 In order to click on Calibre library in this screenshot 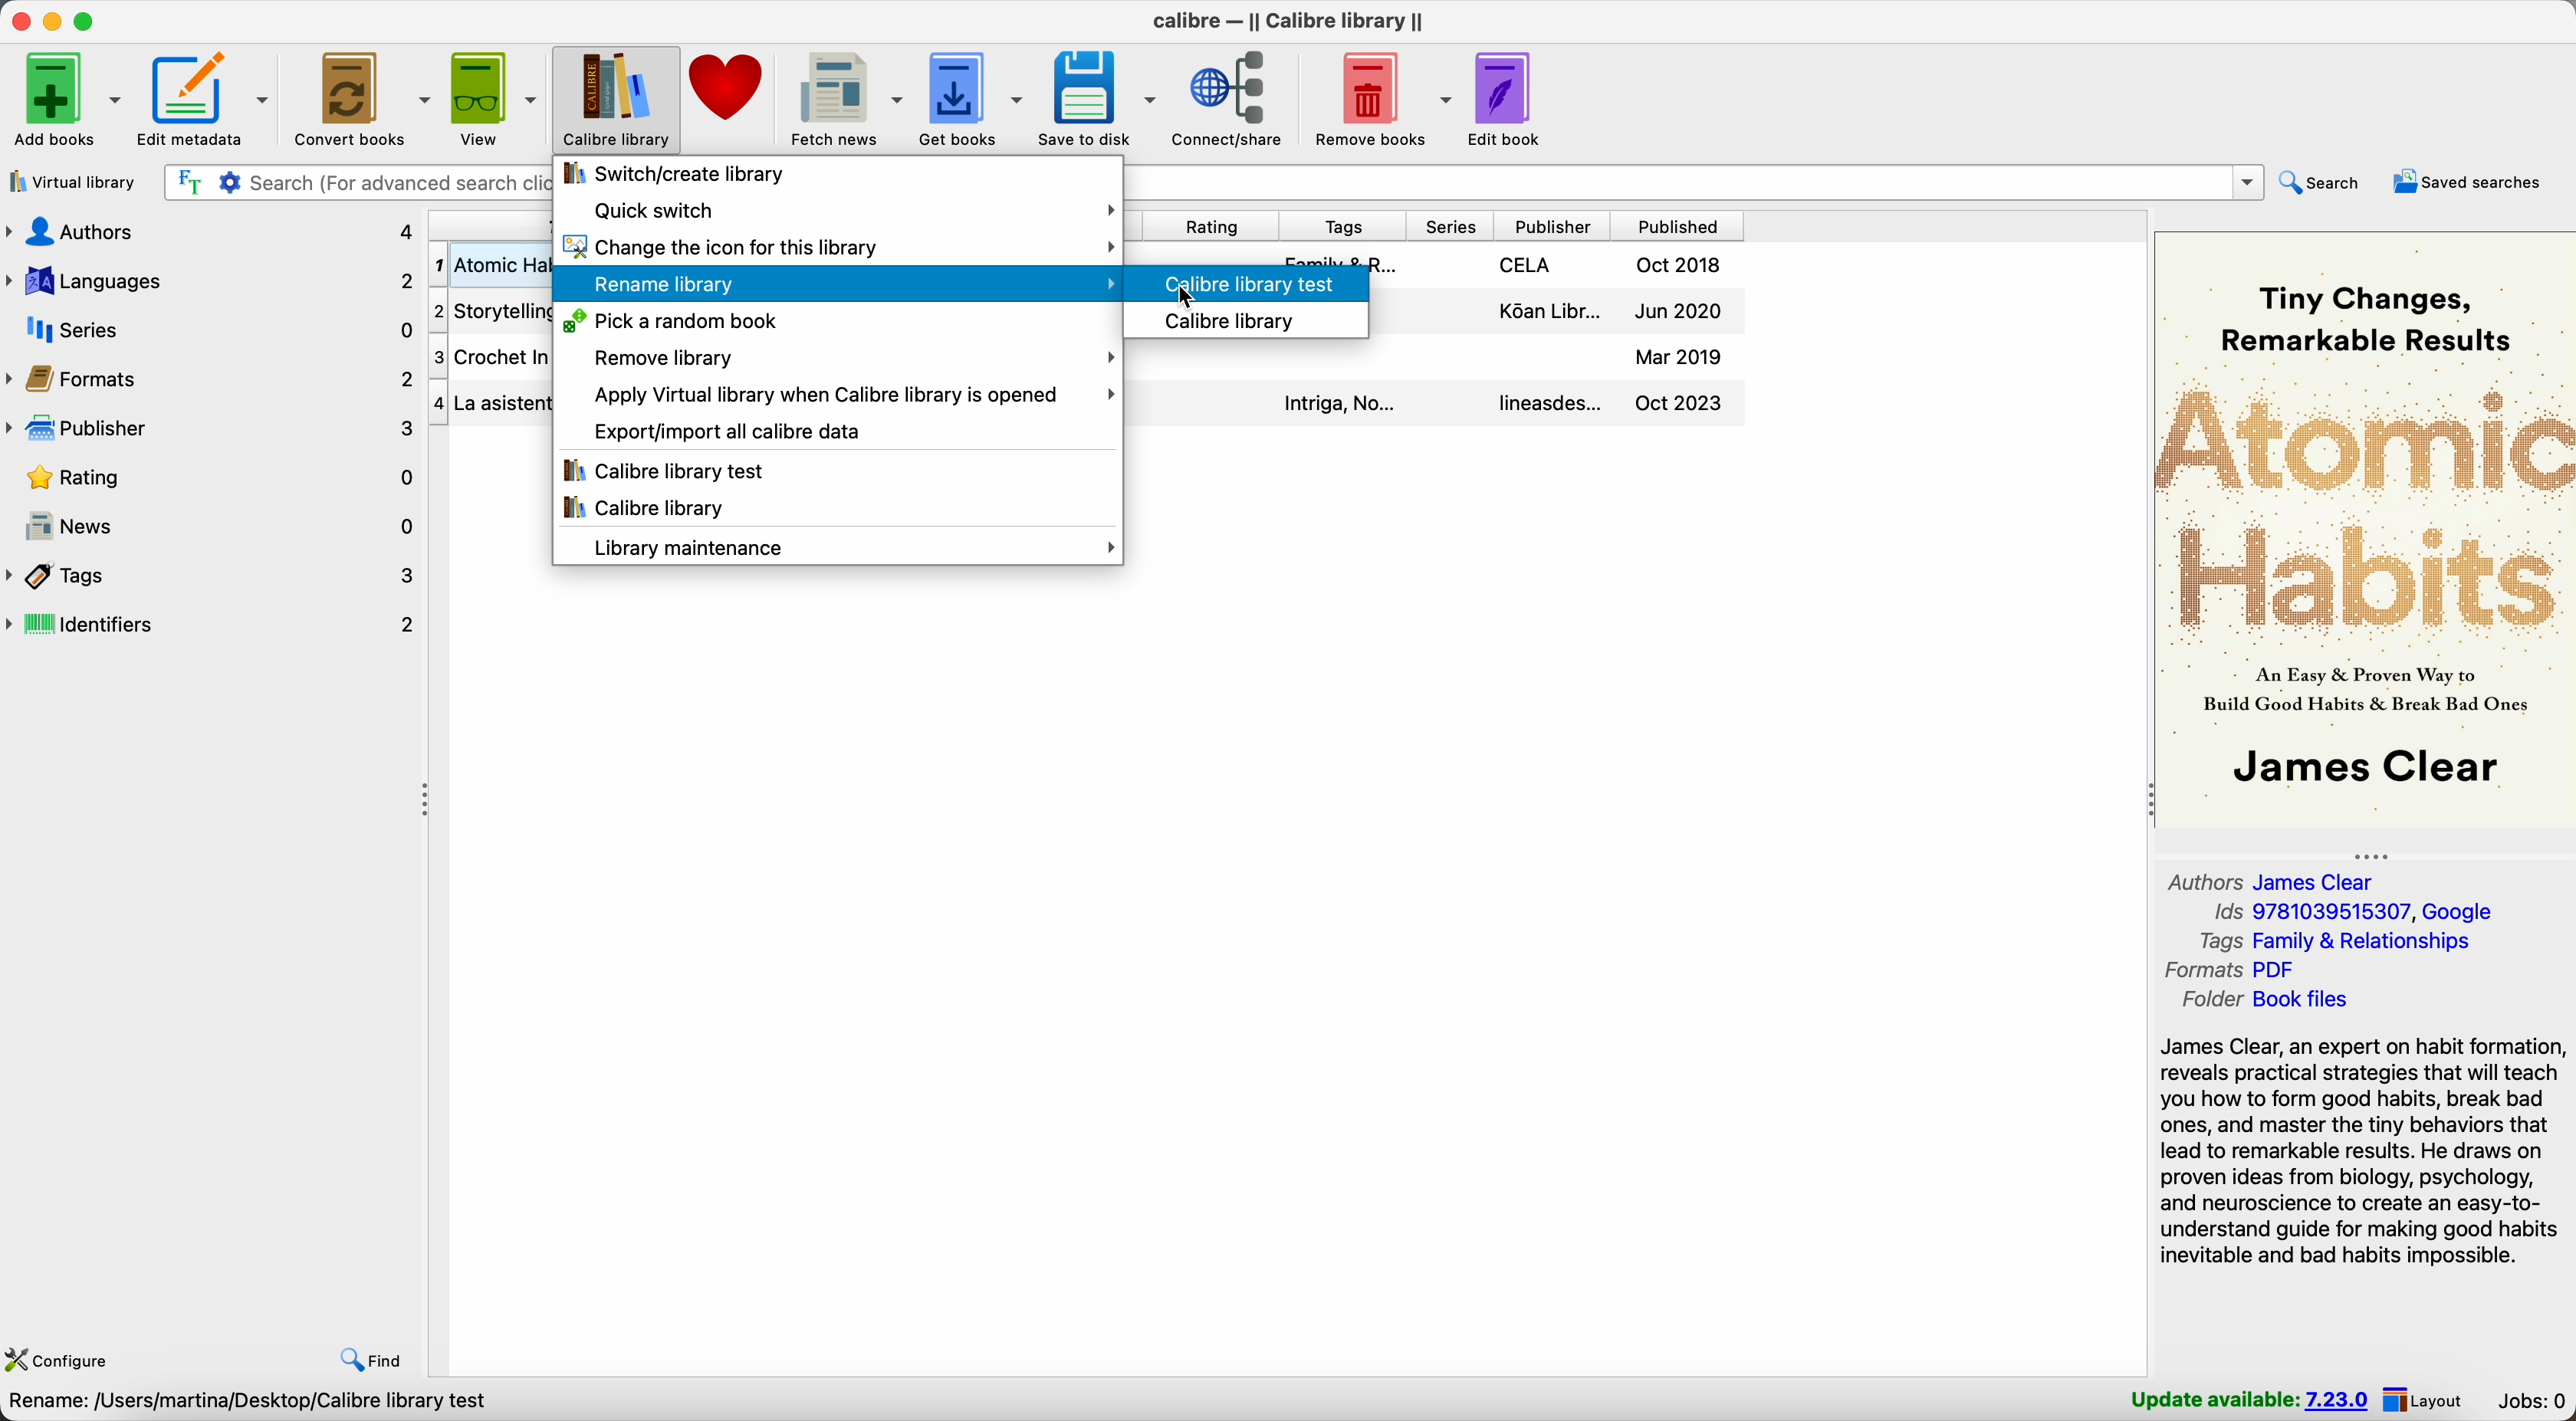, I will do `click(647, 510)`.